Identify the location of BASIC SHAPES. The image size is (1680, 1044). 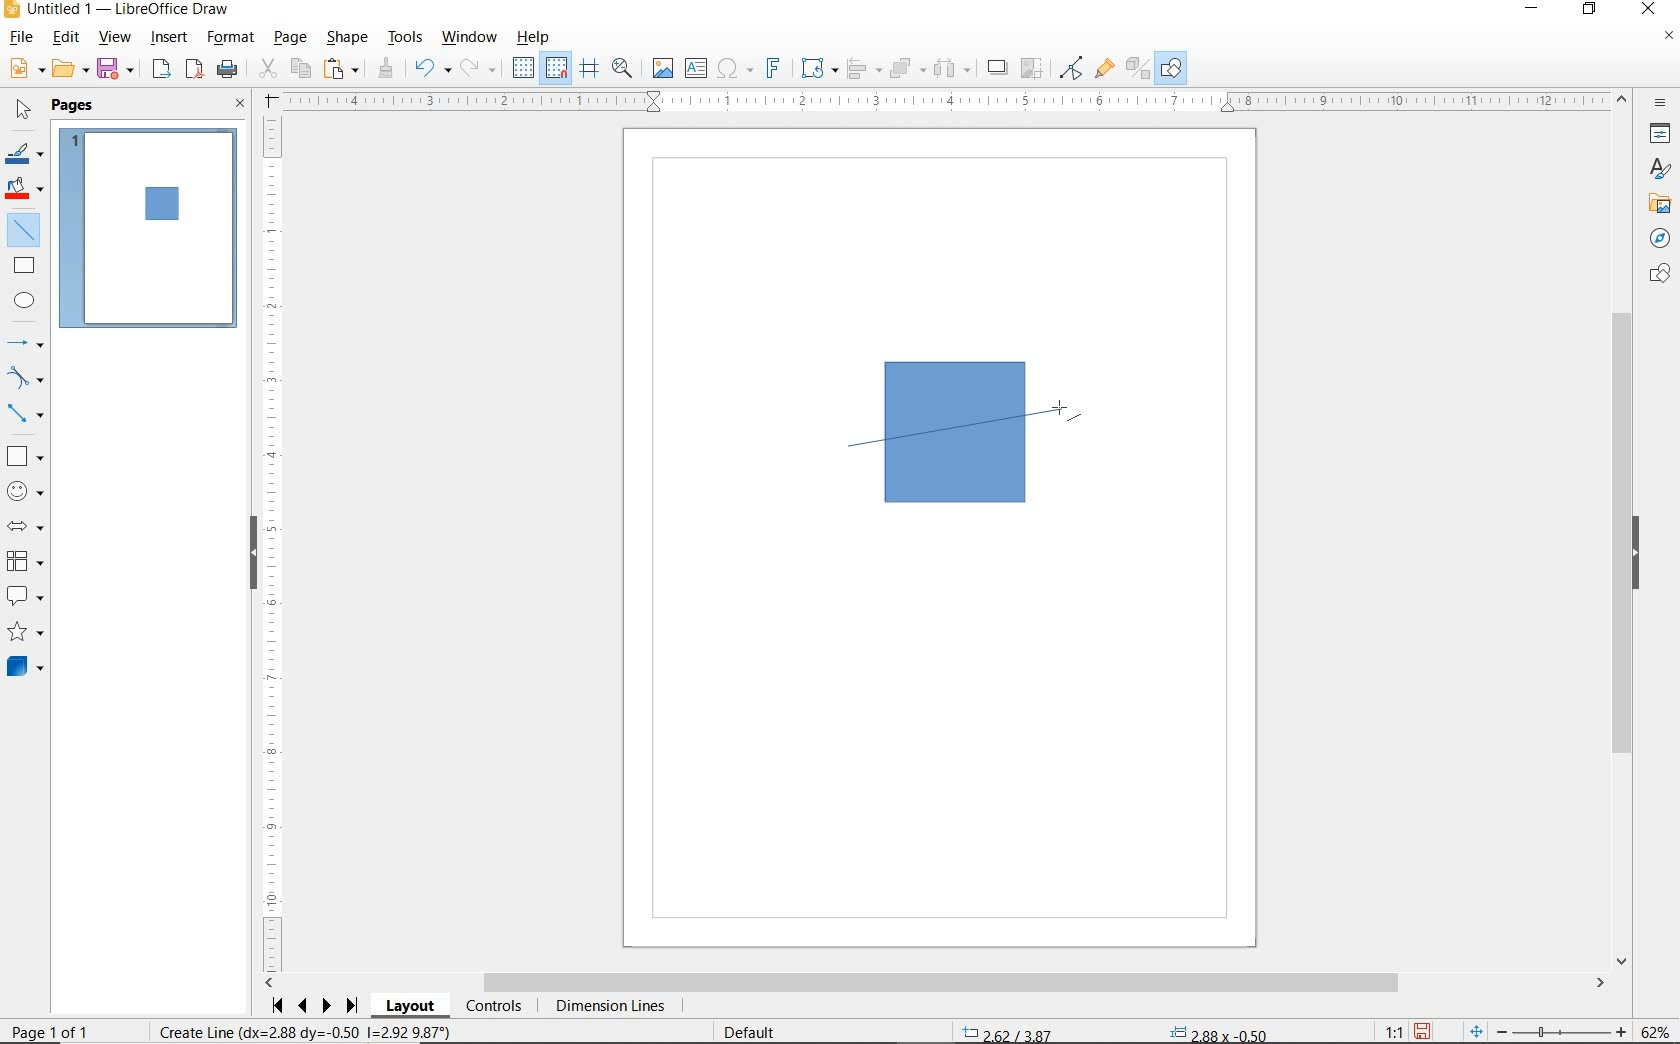
(23, 453).